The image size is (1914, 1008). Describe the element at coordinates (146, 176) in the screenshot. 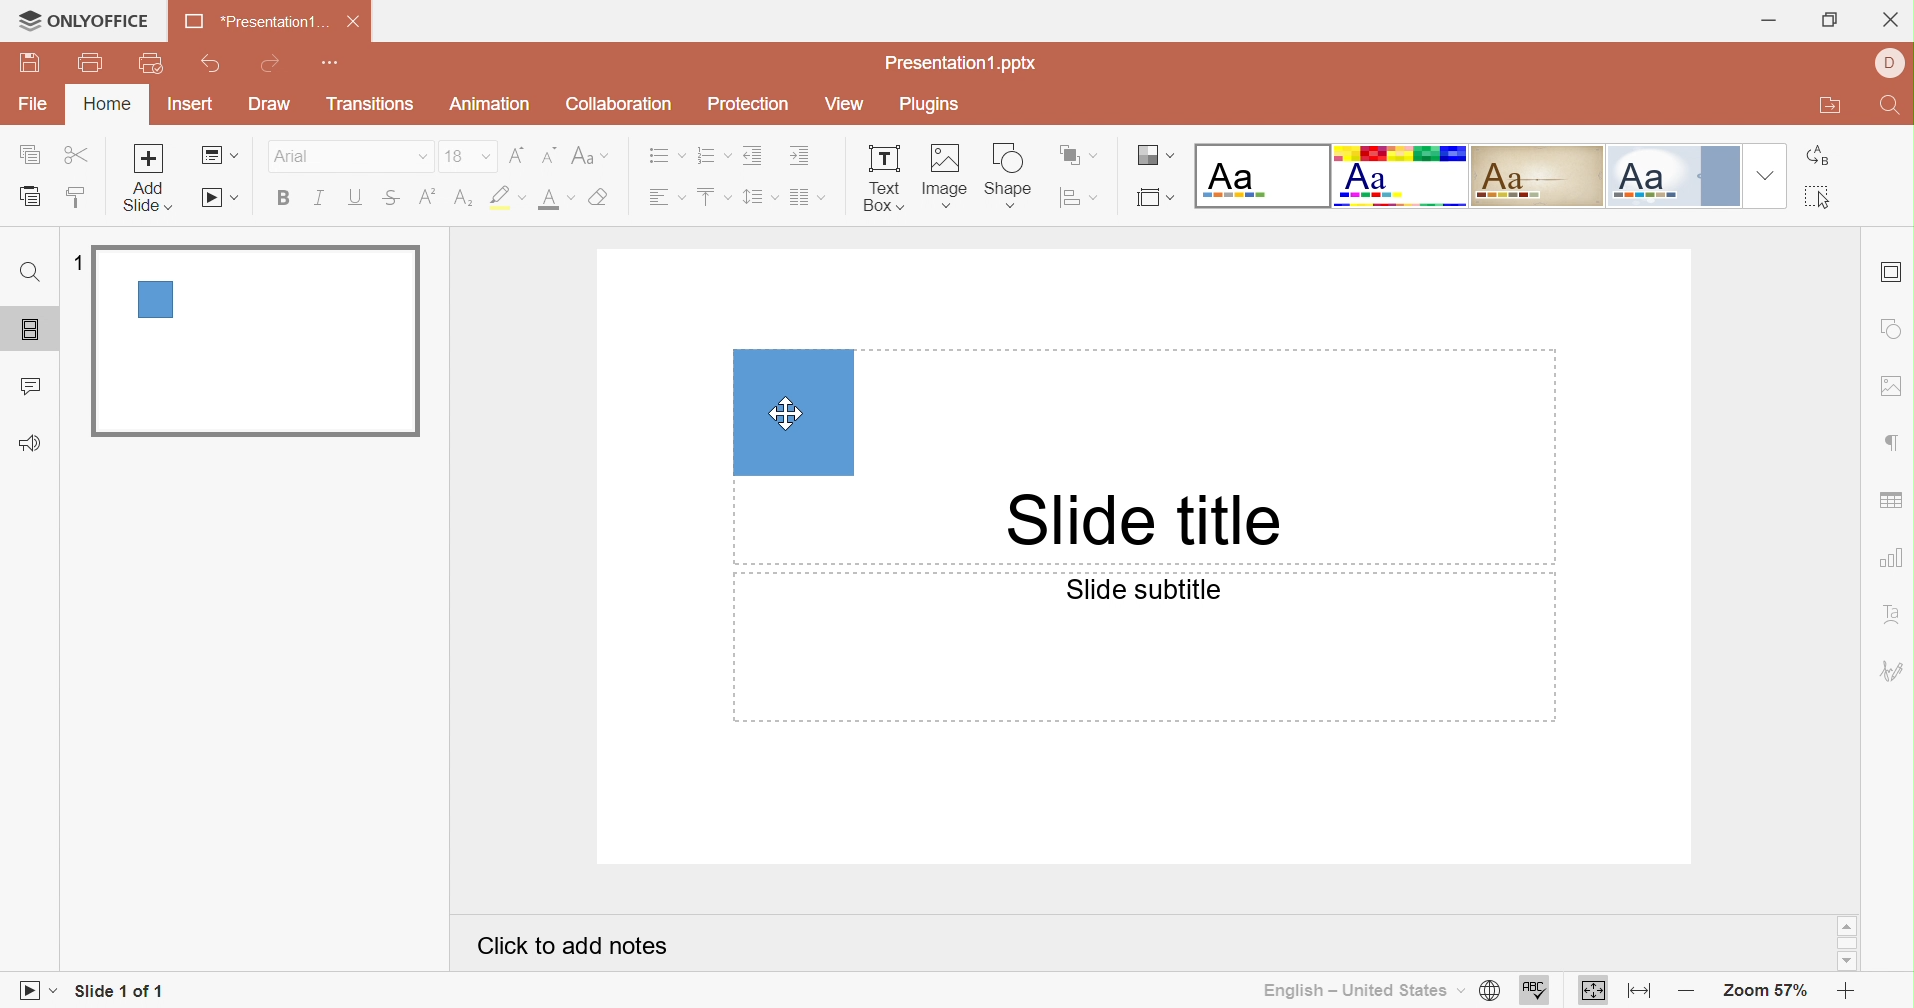

I see `Add slide` at that location.